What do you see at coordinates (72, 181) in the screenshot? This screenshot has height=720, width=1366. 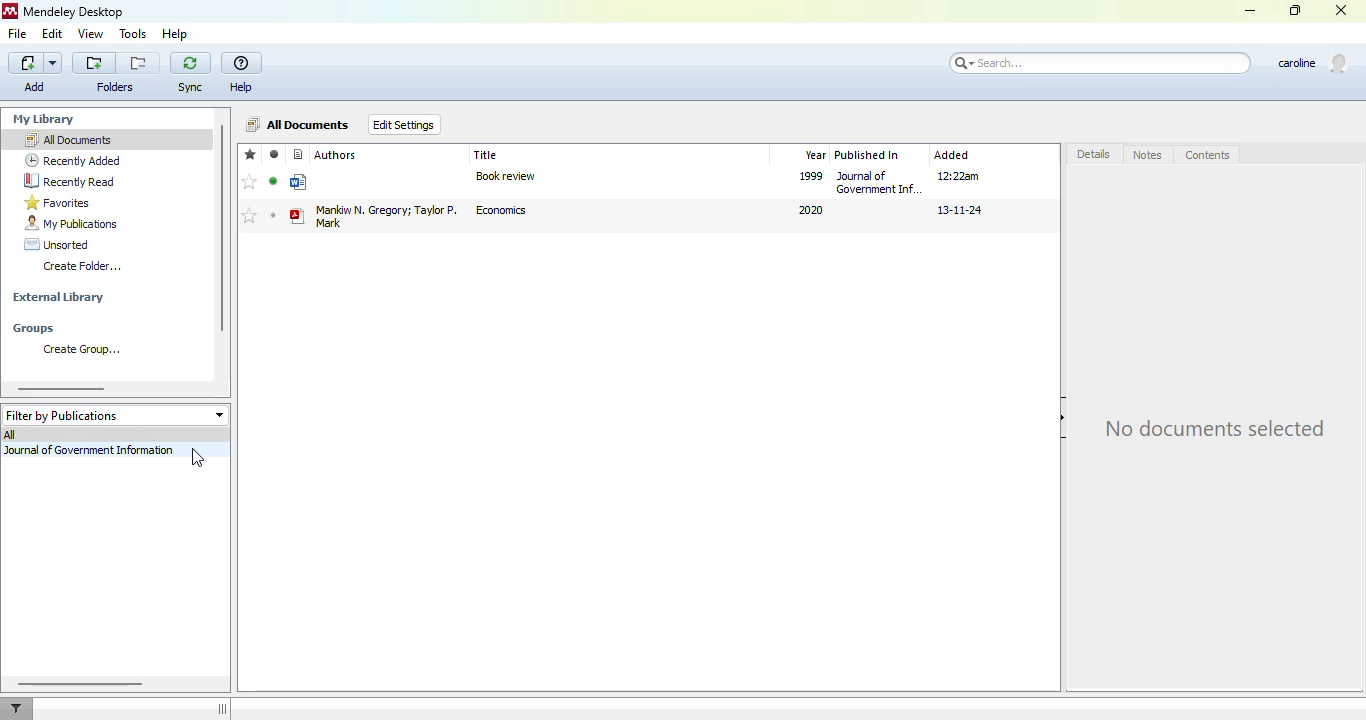 I see `recently read` at bounding box center [72, 181].